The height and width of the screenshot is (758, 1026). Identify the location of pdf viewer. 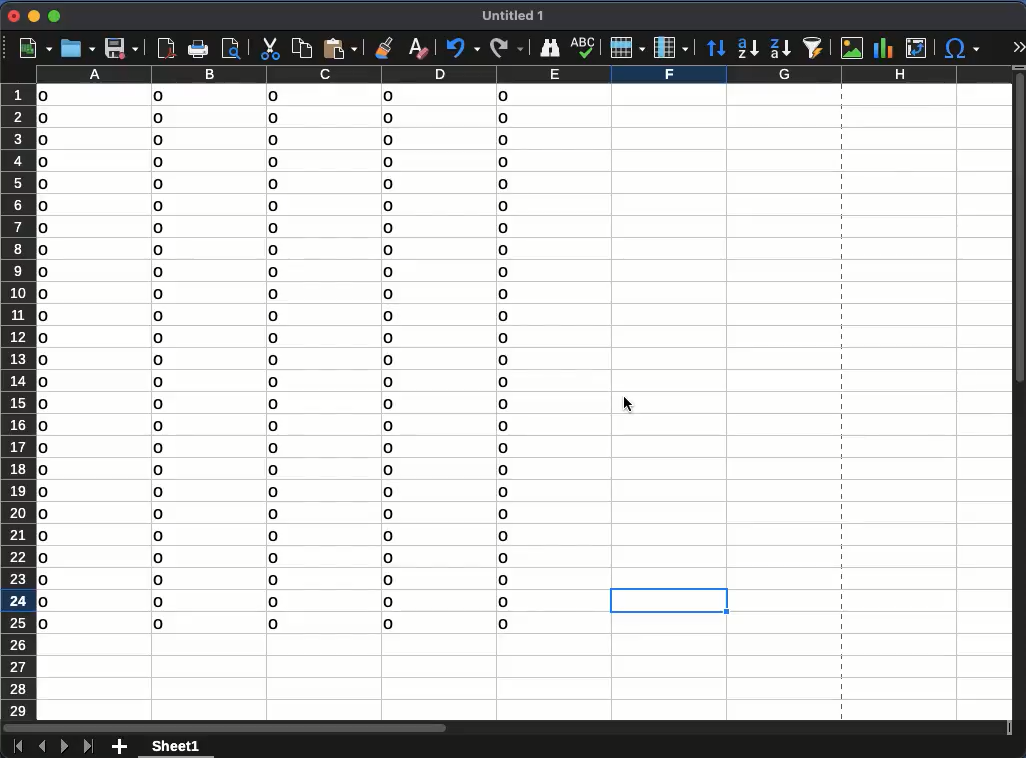
(166, 48).